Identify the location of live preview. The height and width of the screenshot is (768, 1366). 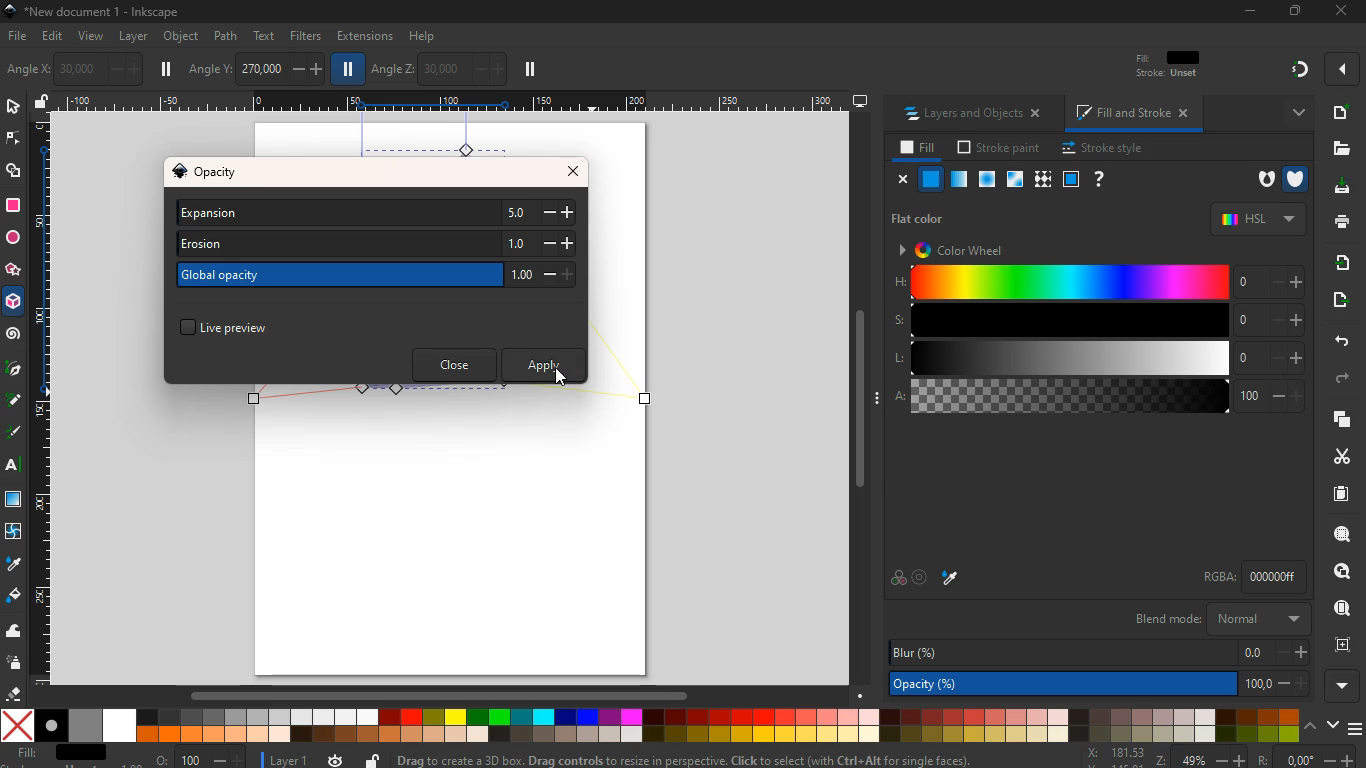
(241, 325).